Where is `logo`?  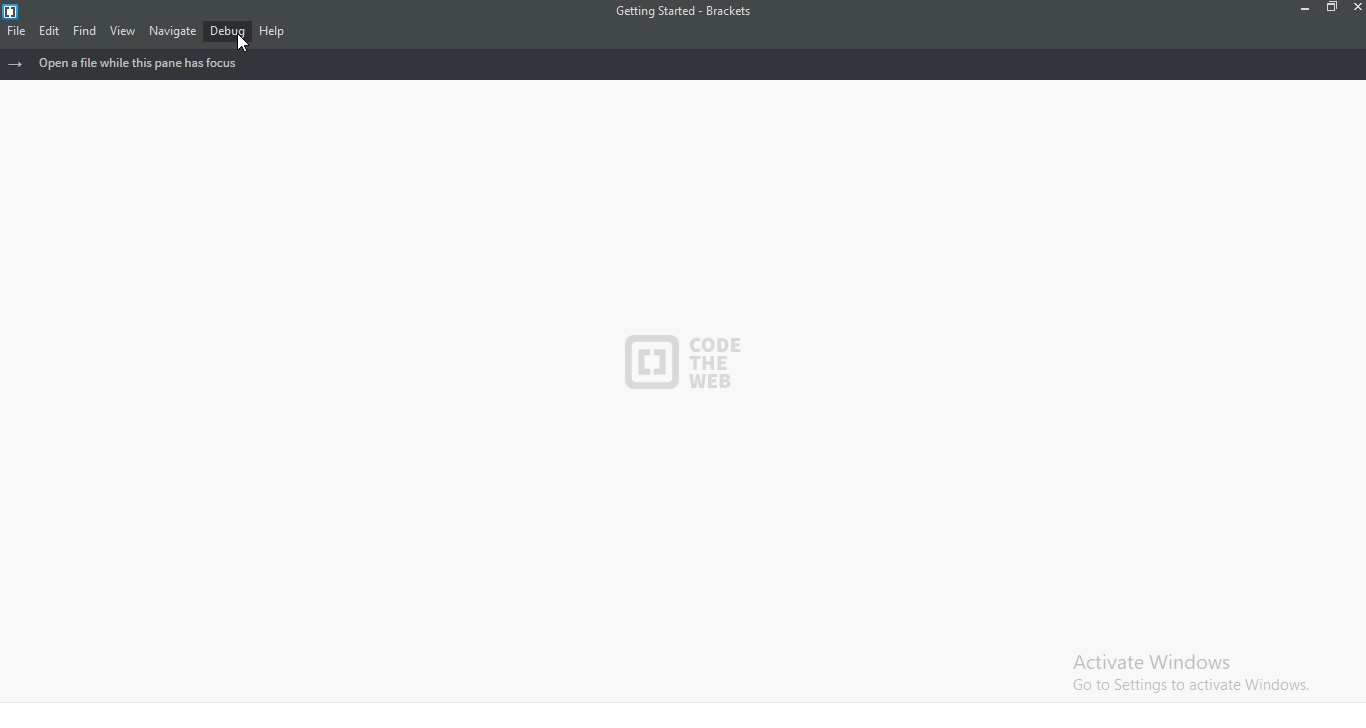 logo is located at coordinates (676, 355).